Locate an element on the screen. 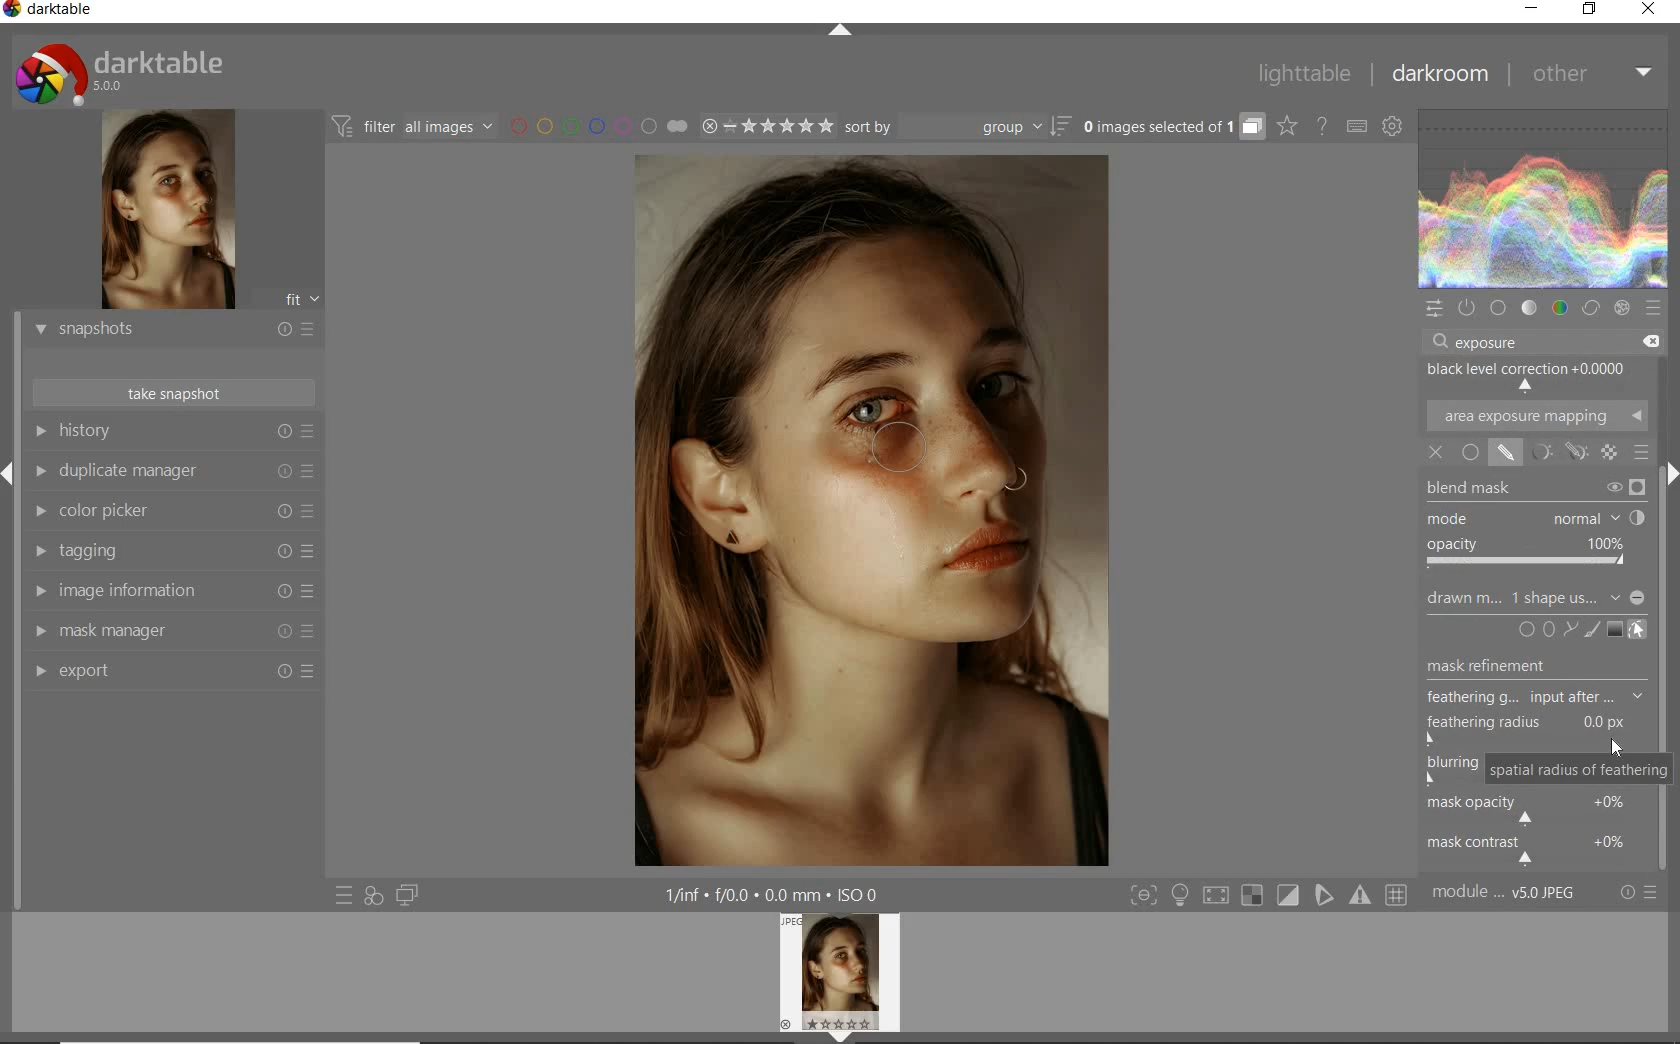 This screenshot has width=1680, height=1044. expand/collapse is located at coordinates (840, 33).